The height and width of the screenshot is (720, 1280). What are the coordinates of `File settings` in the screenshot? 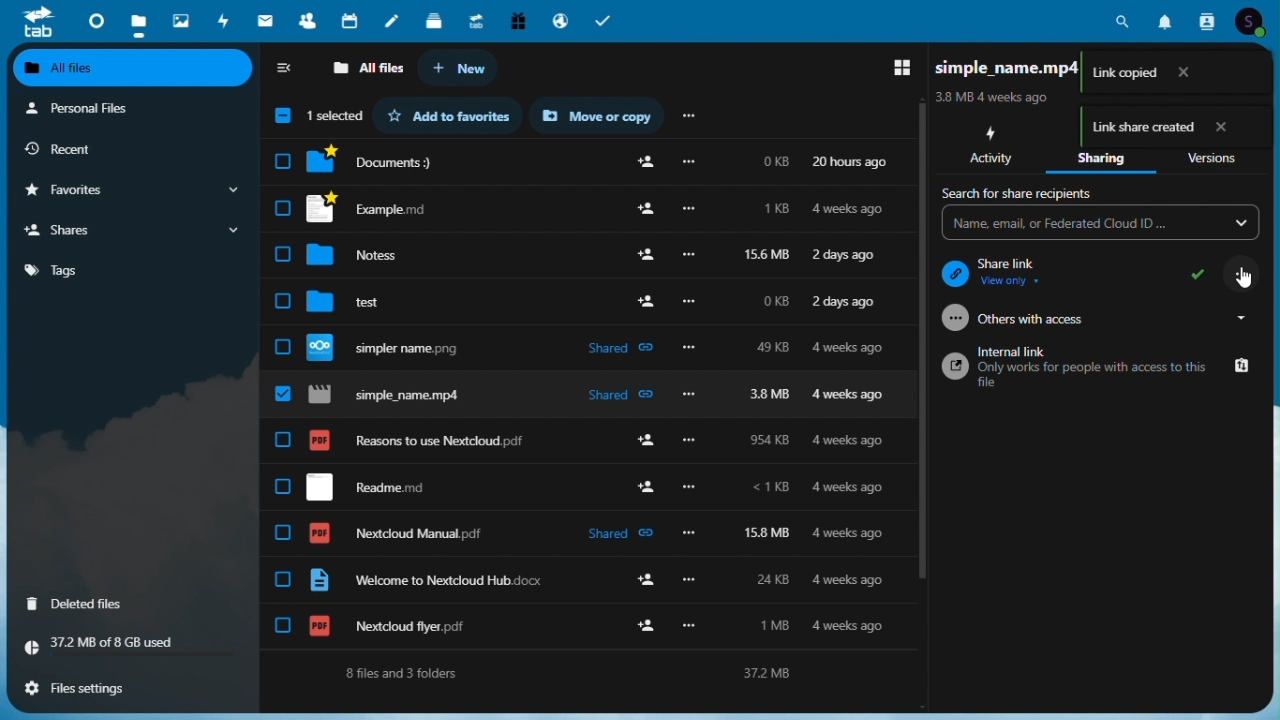 It's located at (87, 688).